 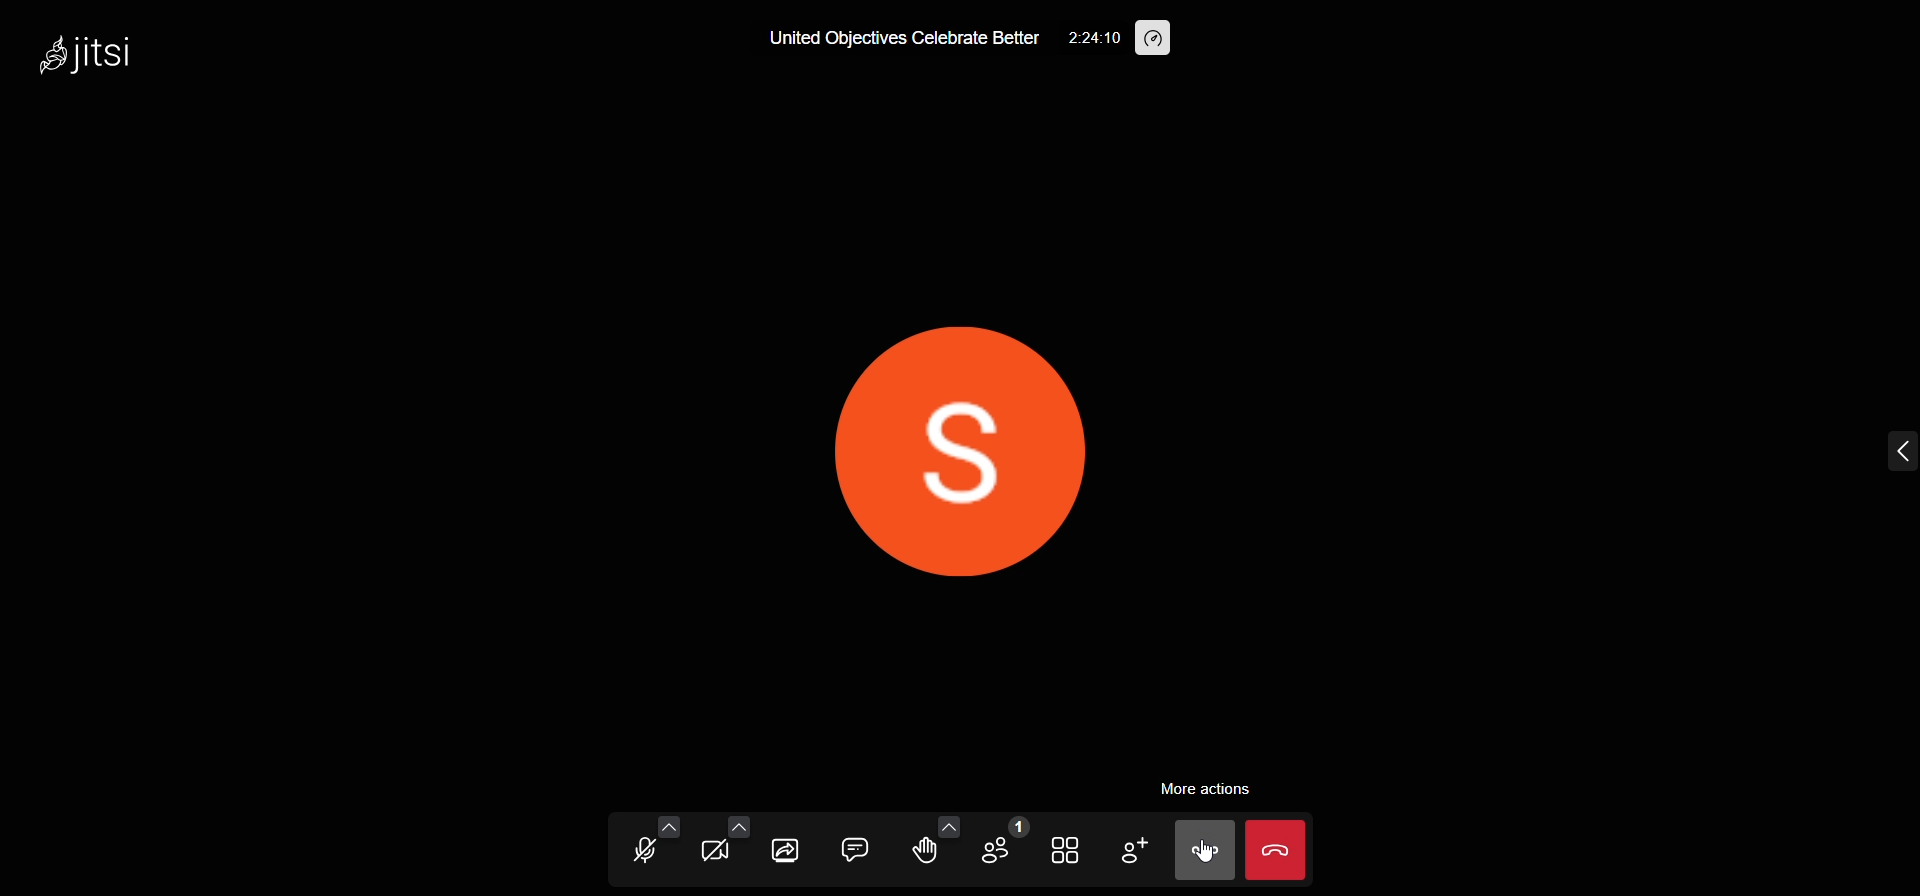 What do you see at coordinates (1002, 842) in the screenshot?
I see `participants` at bounding box center [1002, 842].